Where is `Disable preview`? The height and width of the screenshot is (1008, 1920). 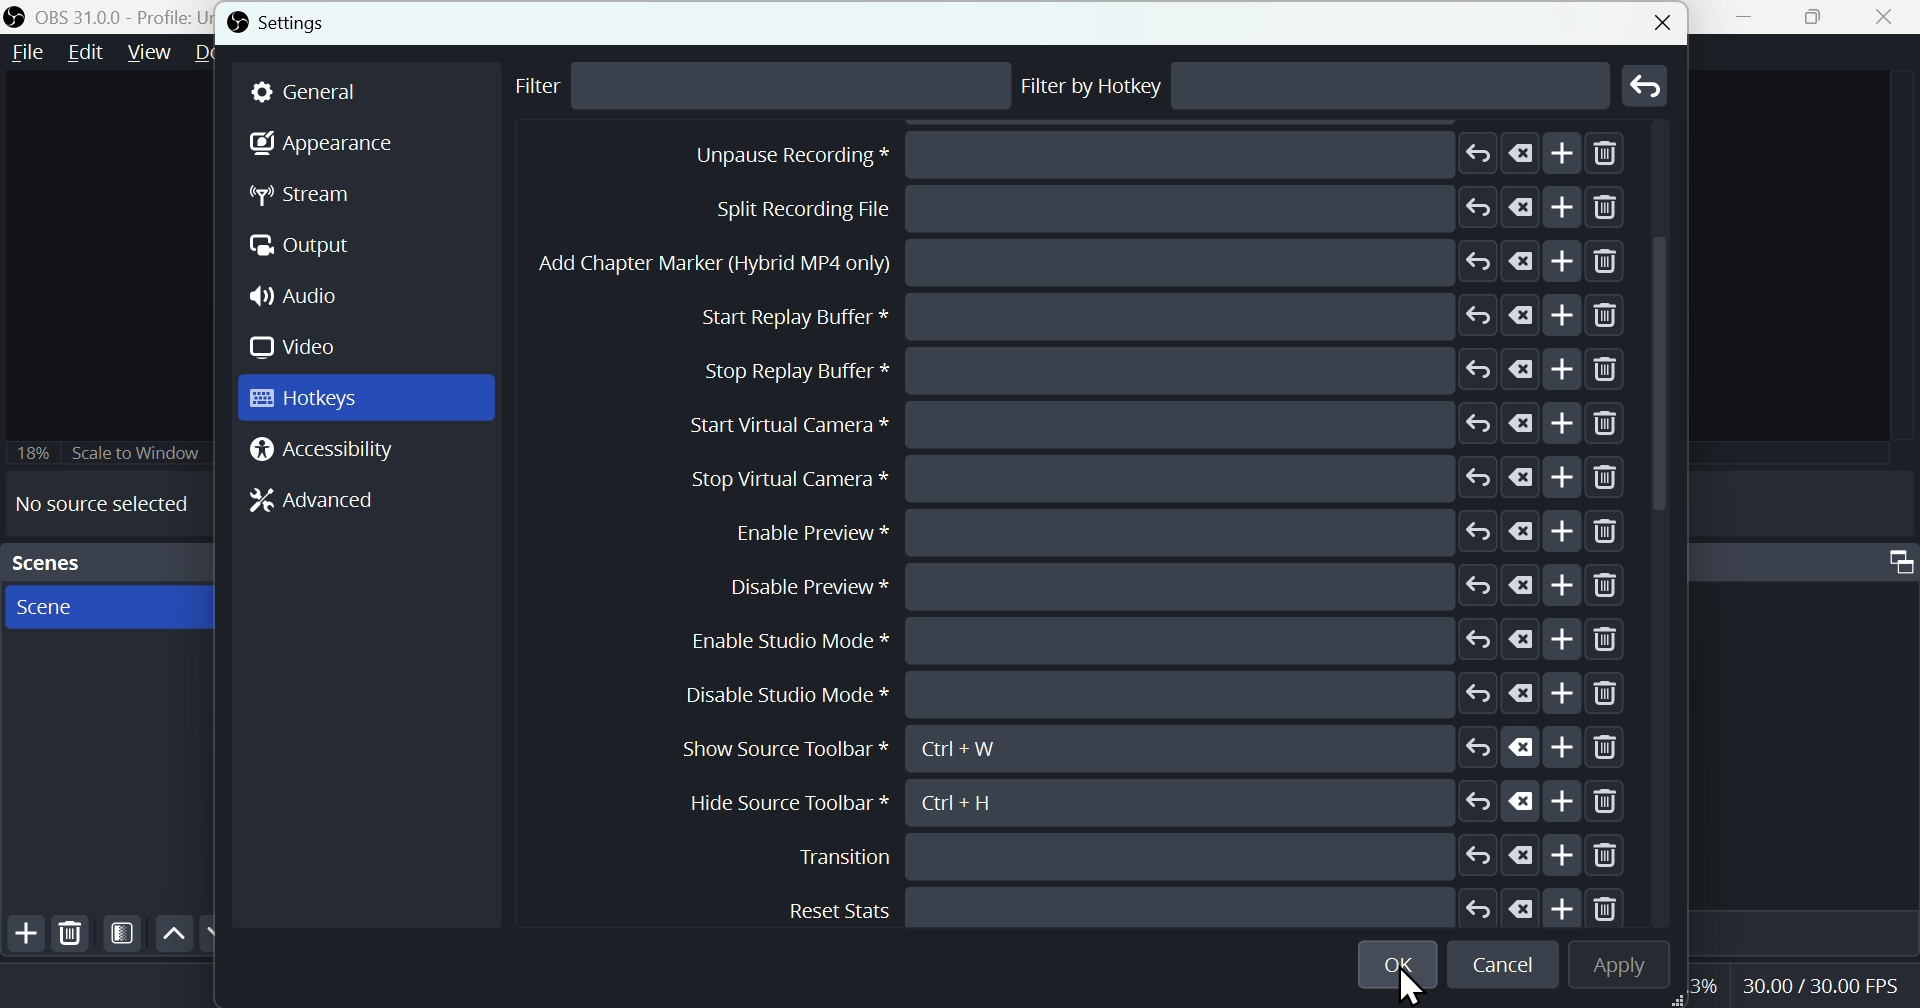
Disable preview is located at coordinates (1176, 855).